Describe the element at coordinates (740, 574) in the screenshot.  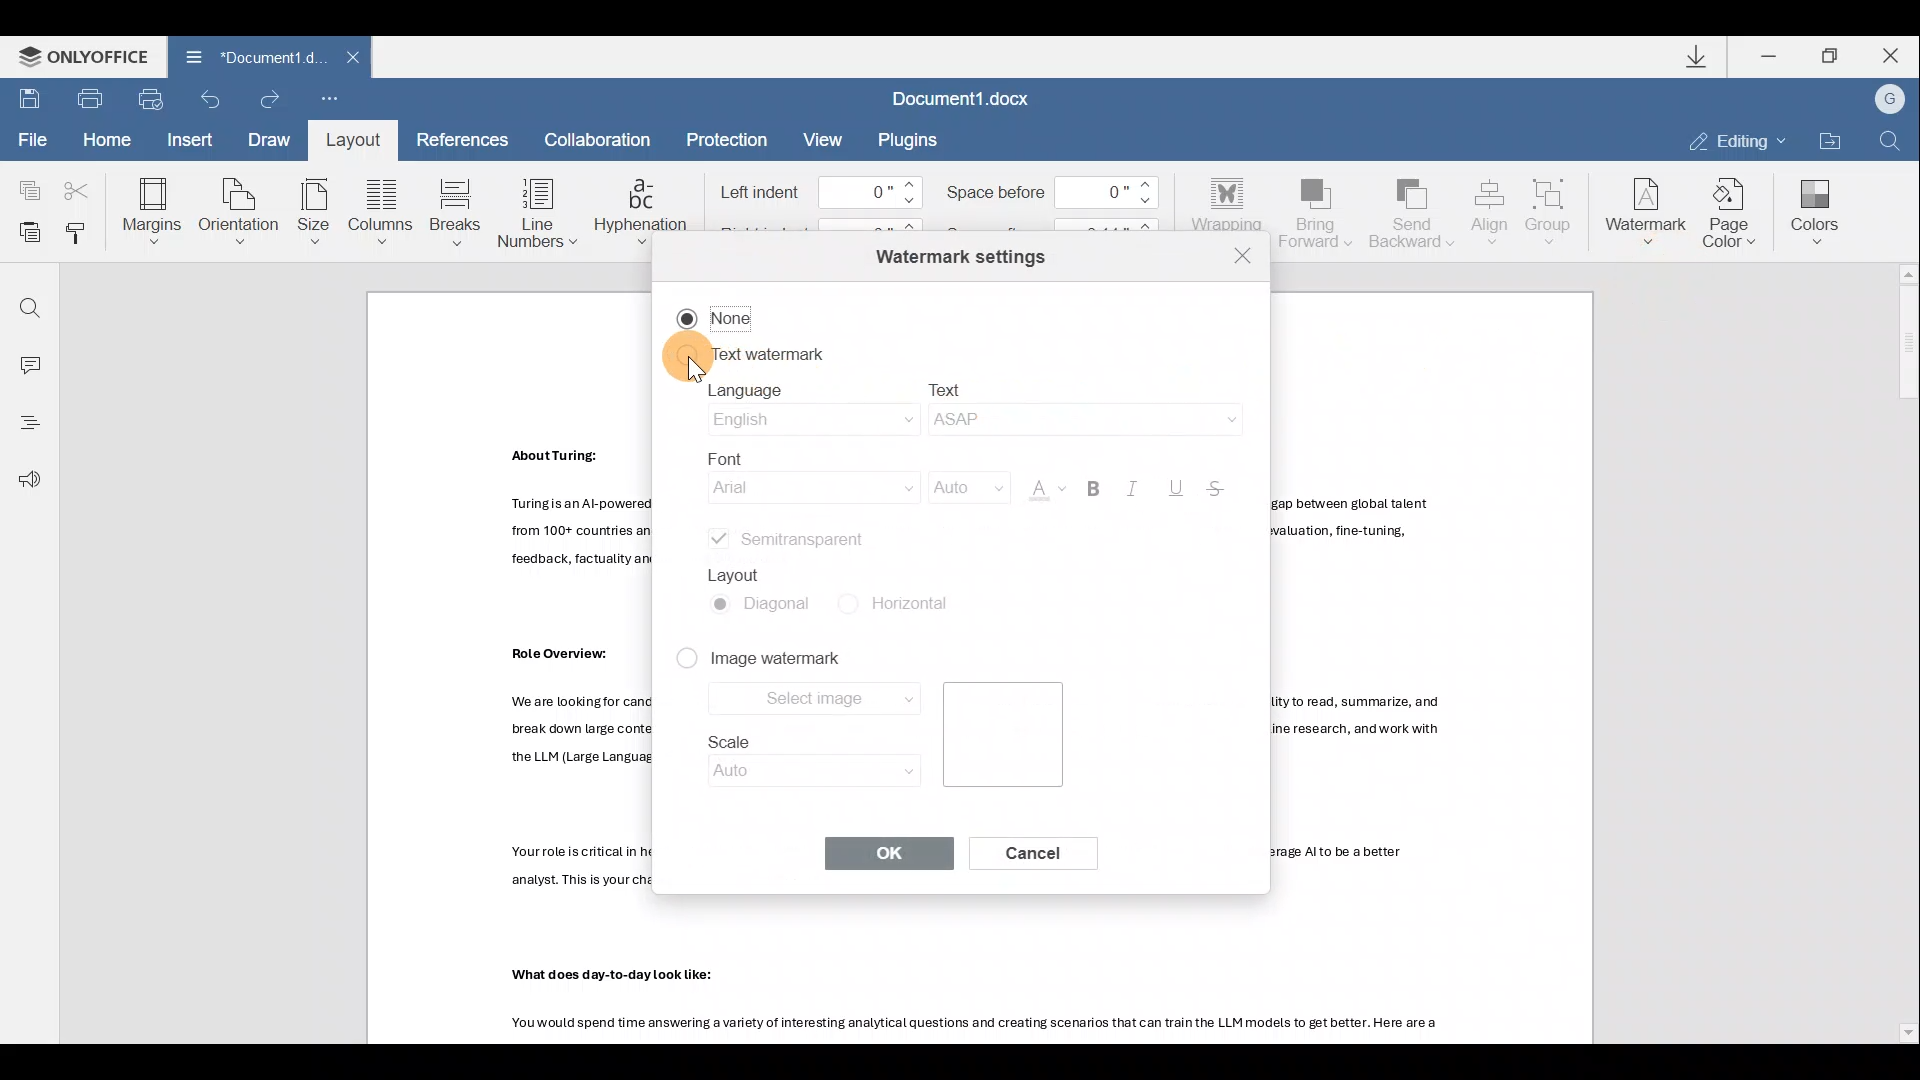
I see `Layout` at that location.